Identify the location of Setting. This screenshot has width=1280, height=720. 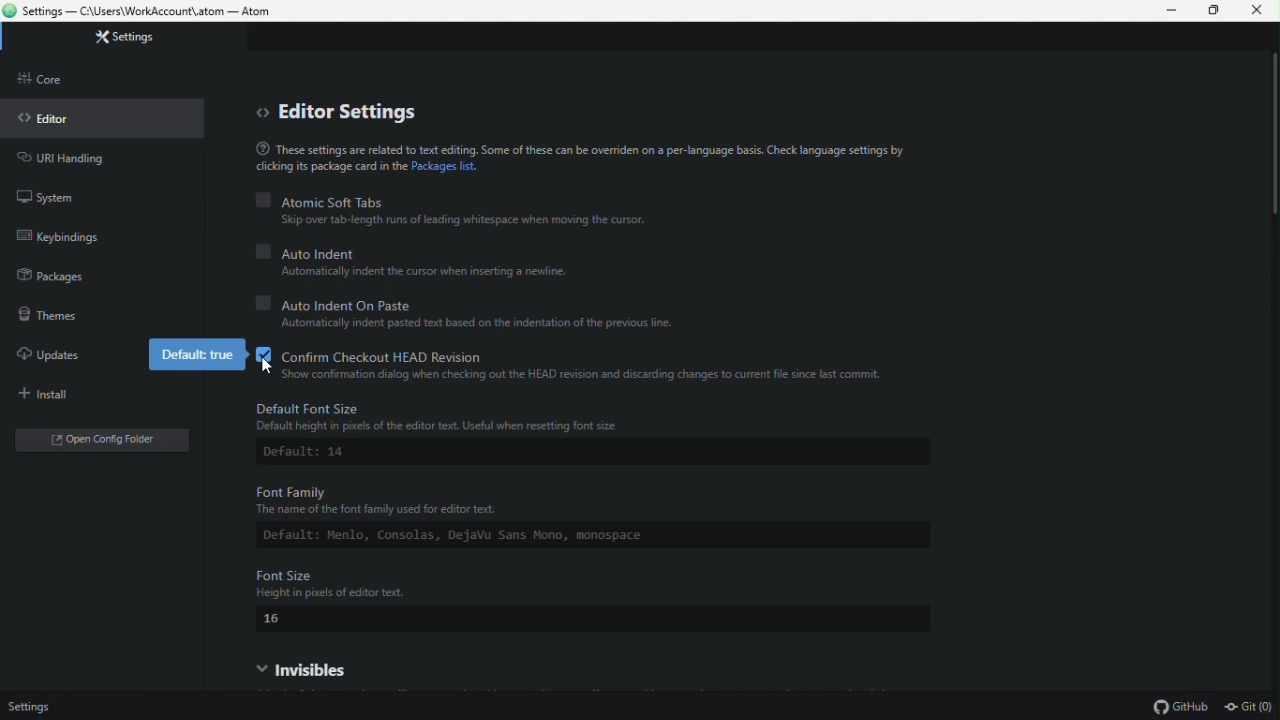
(147, 38).